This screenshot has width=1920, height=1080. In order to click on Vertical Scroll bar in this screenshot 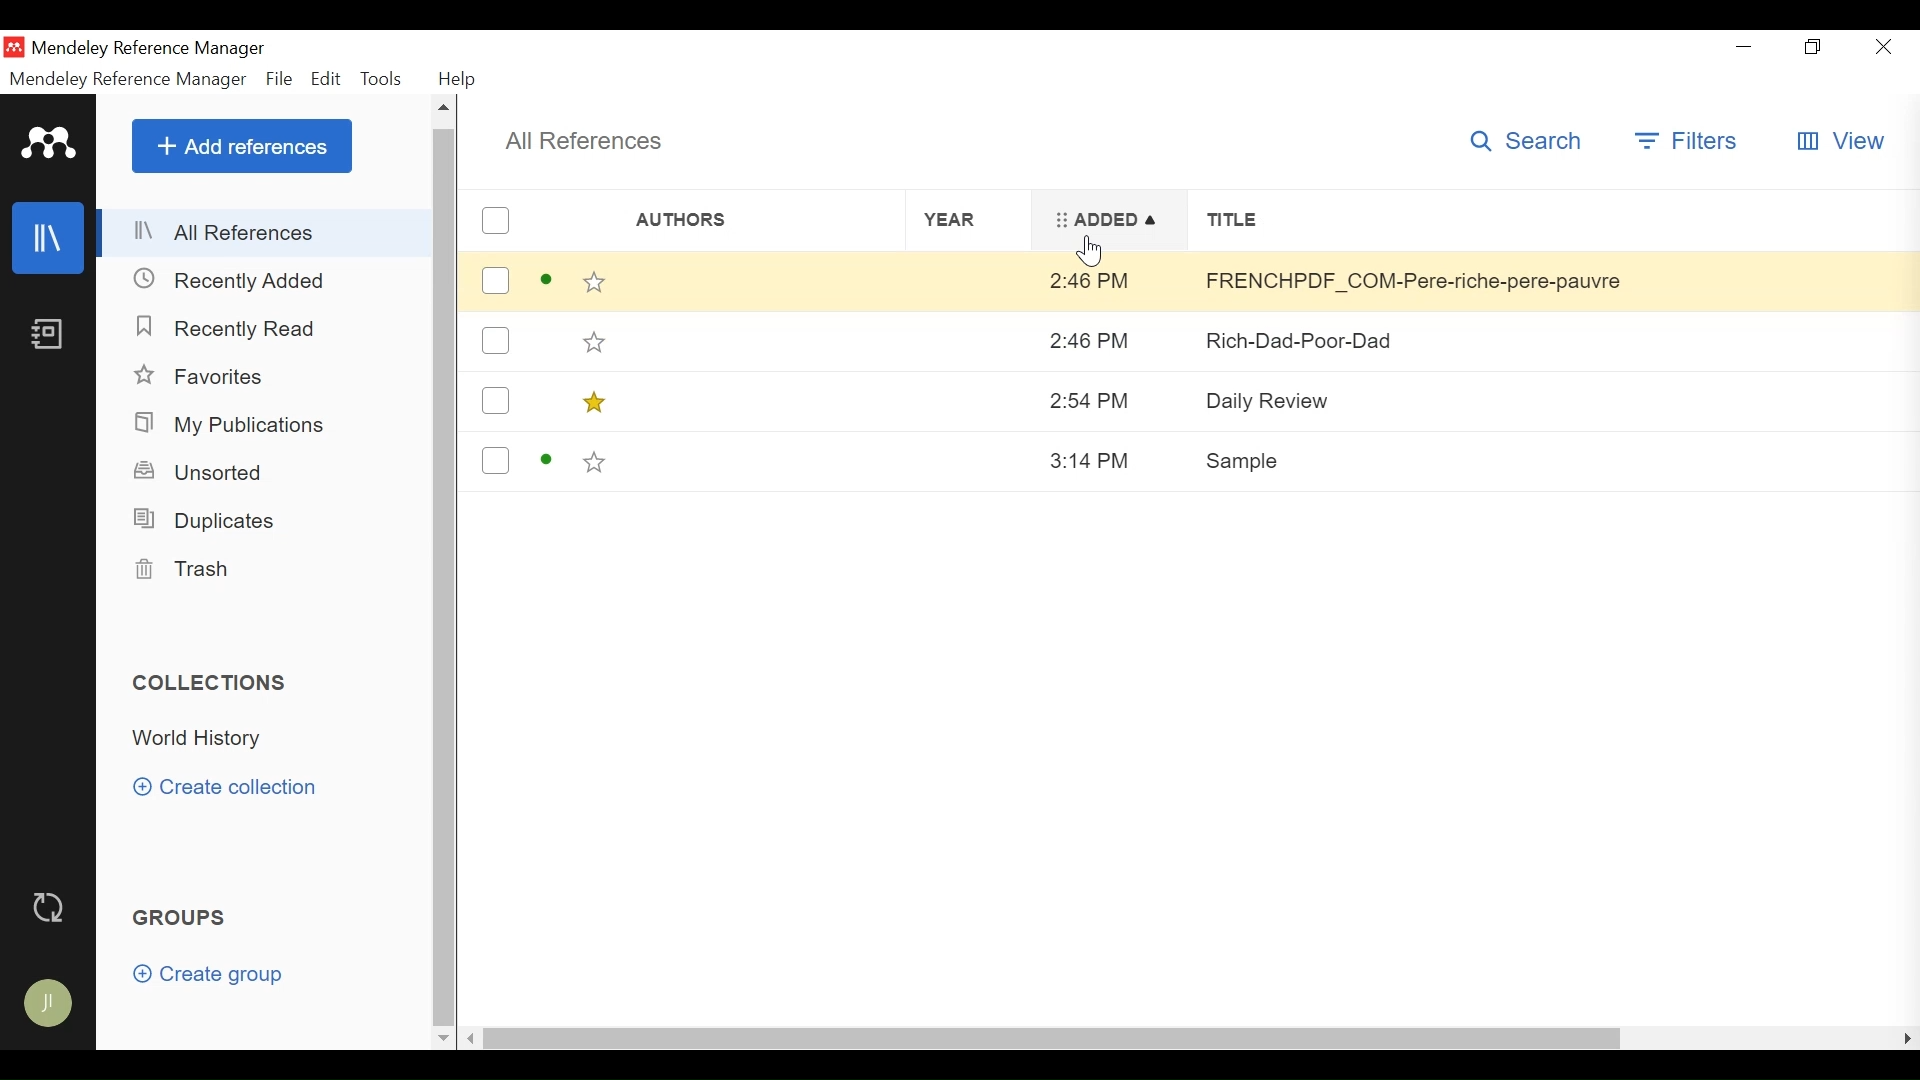, I will do `click(446, 575)`.